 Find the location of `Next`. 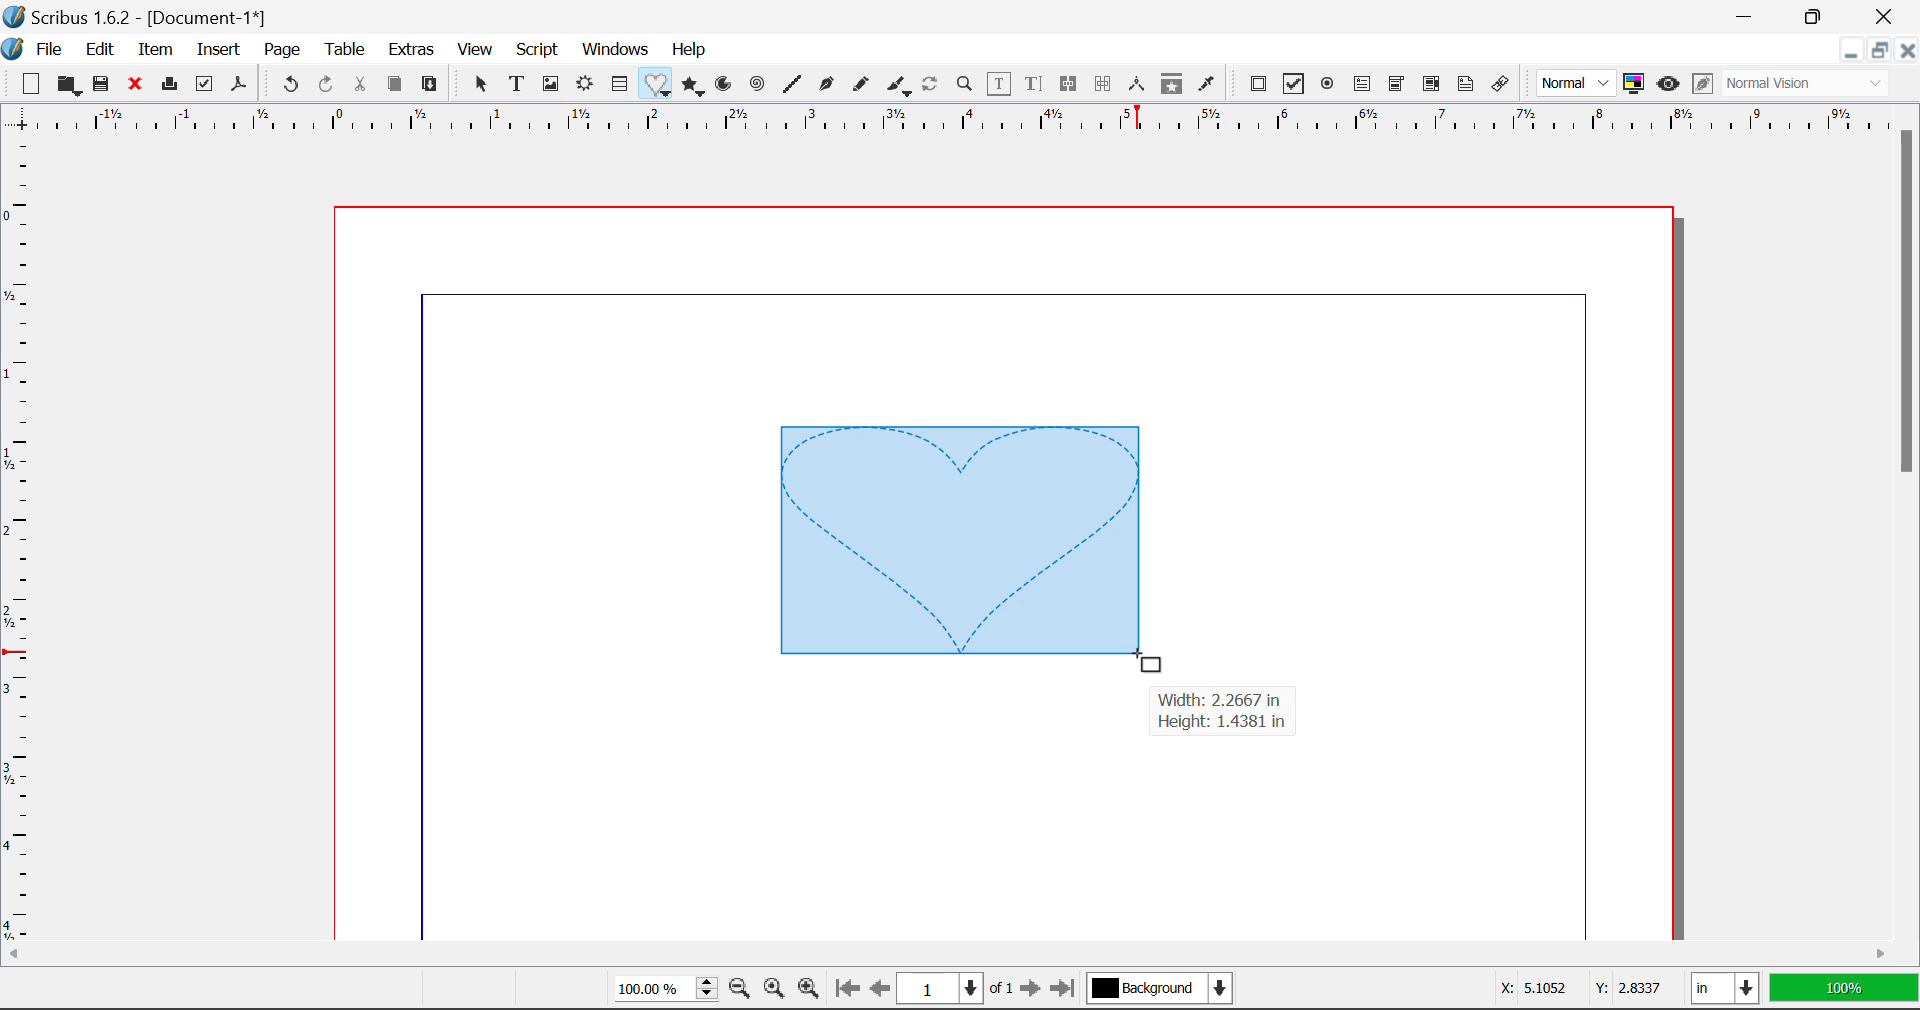

Next is located at coordinates (1032, 990).